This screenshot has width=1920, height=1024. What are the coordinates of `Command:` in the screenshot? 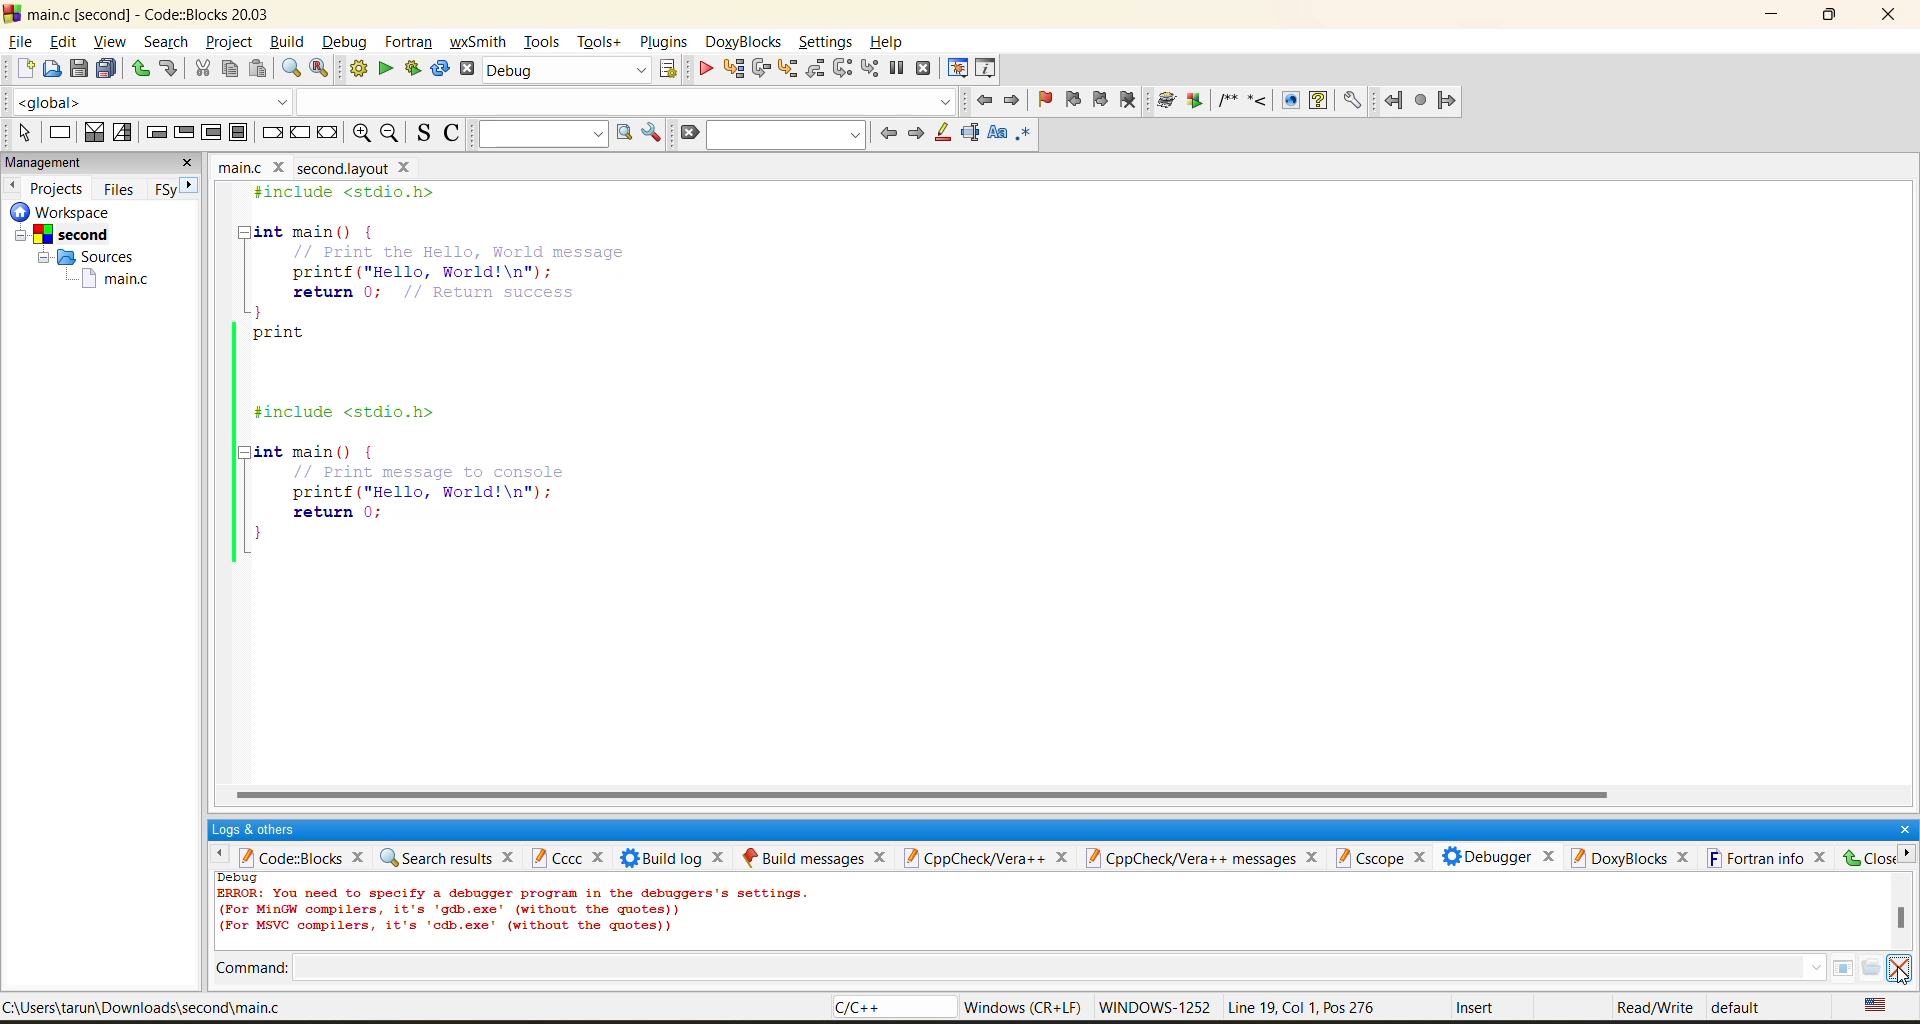 It's located at (264, 970).